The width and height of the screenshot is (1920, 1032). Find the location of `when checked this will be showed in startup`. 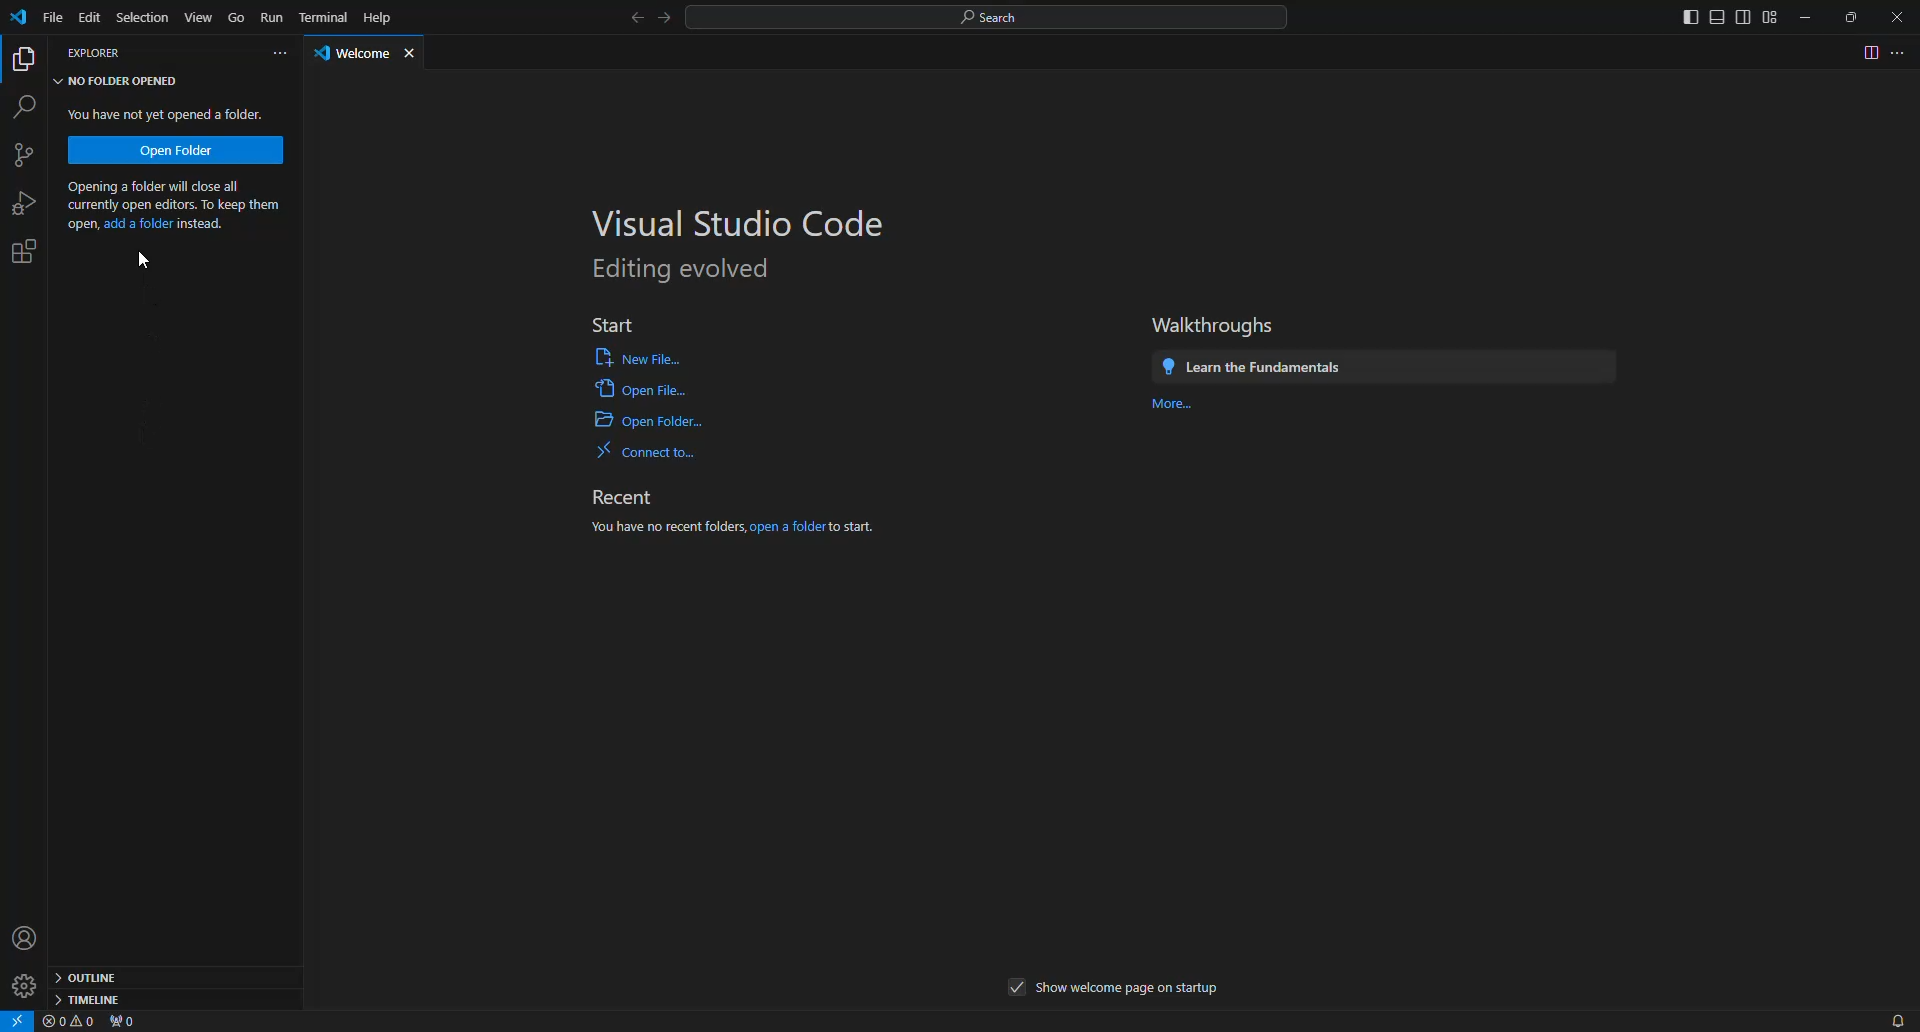

when checked this will be showed in startup is located at coordinates (1018, 988).